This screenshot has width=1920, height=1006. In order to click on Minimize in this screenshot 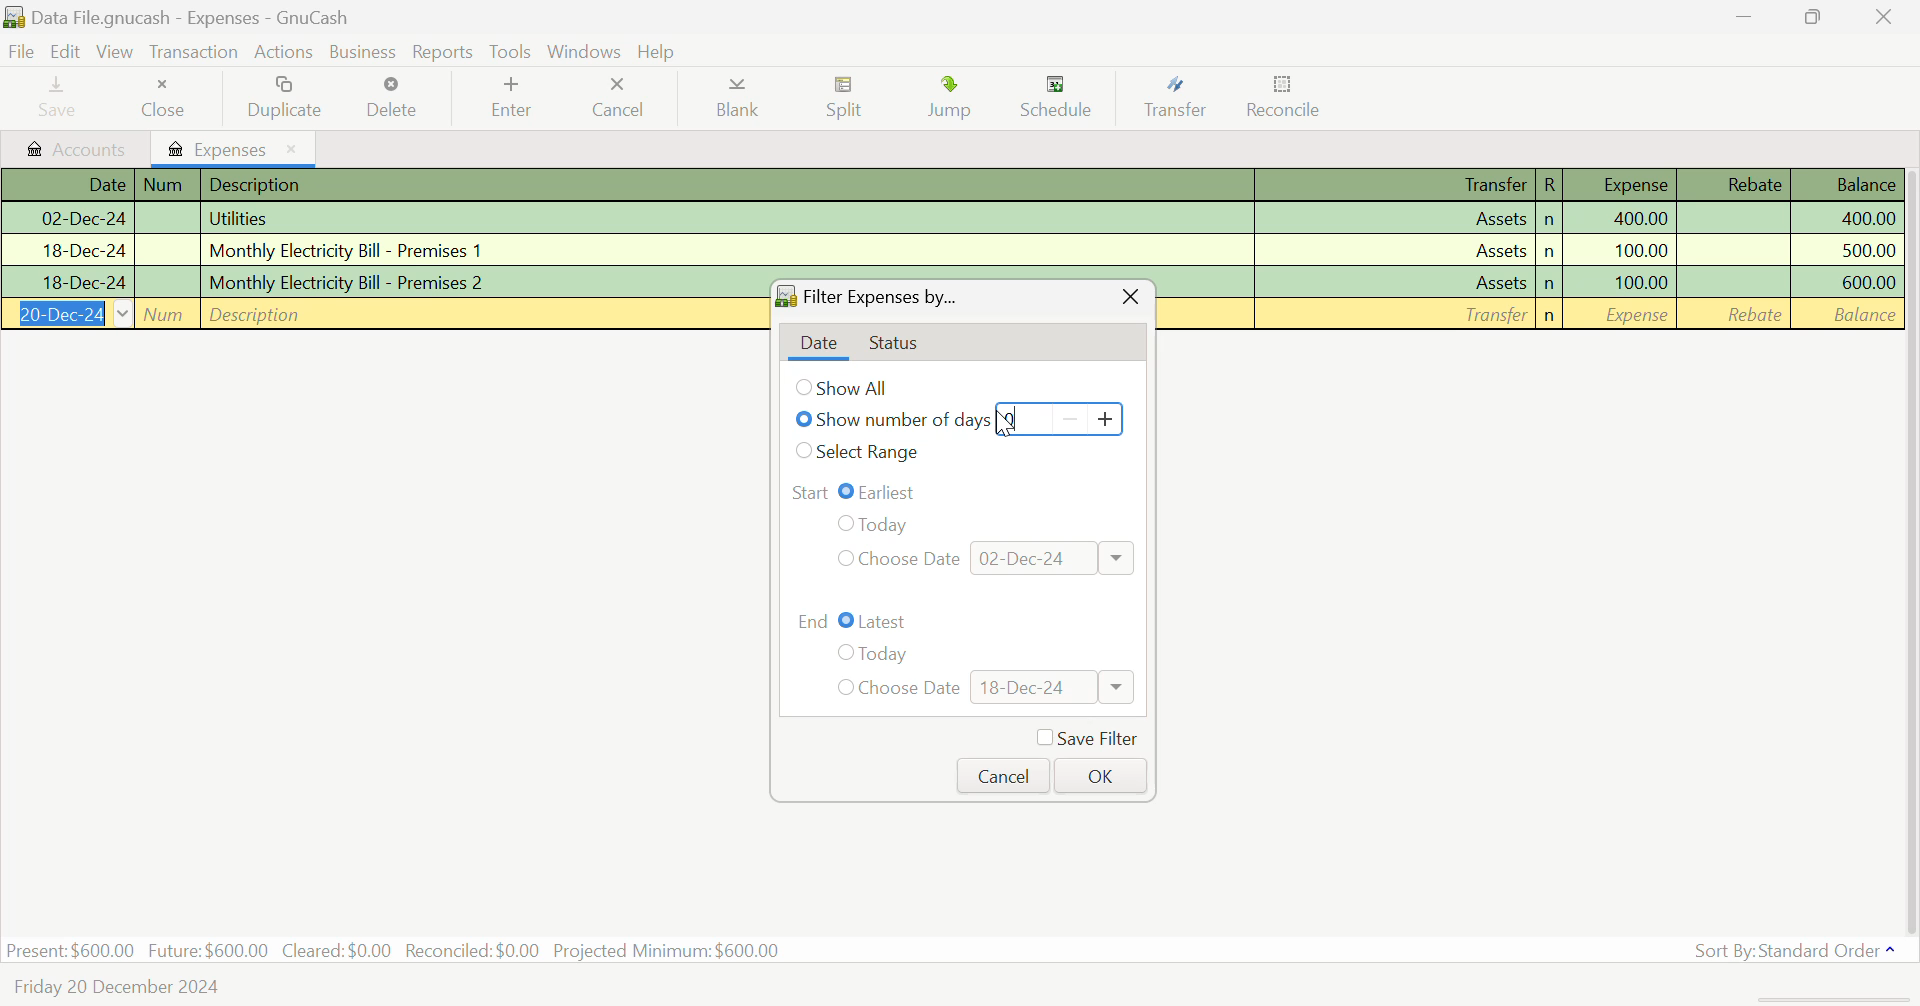, I will do `click(1817, 19)`.